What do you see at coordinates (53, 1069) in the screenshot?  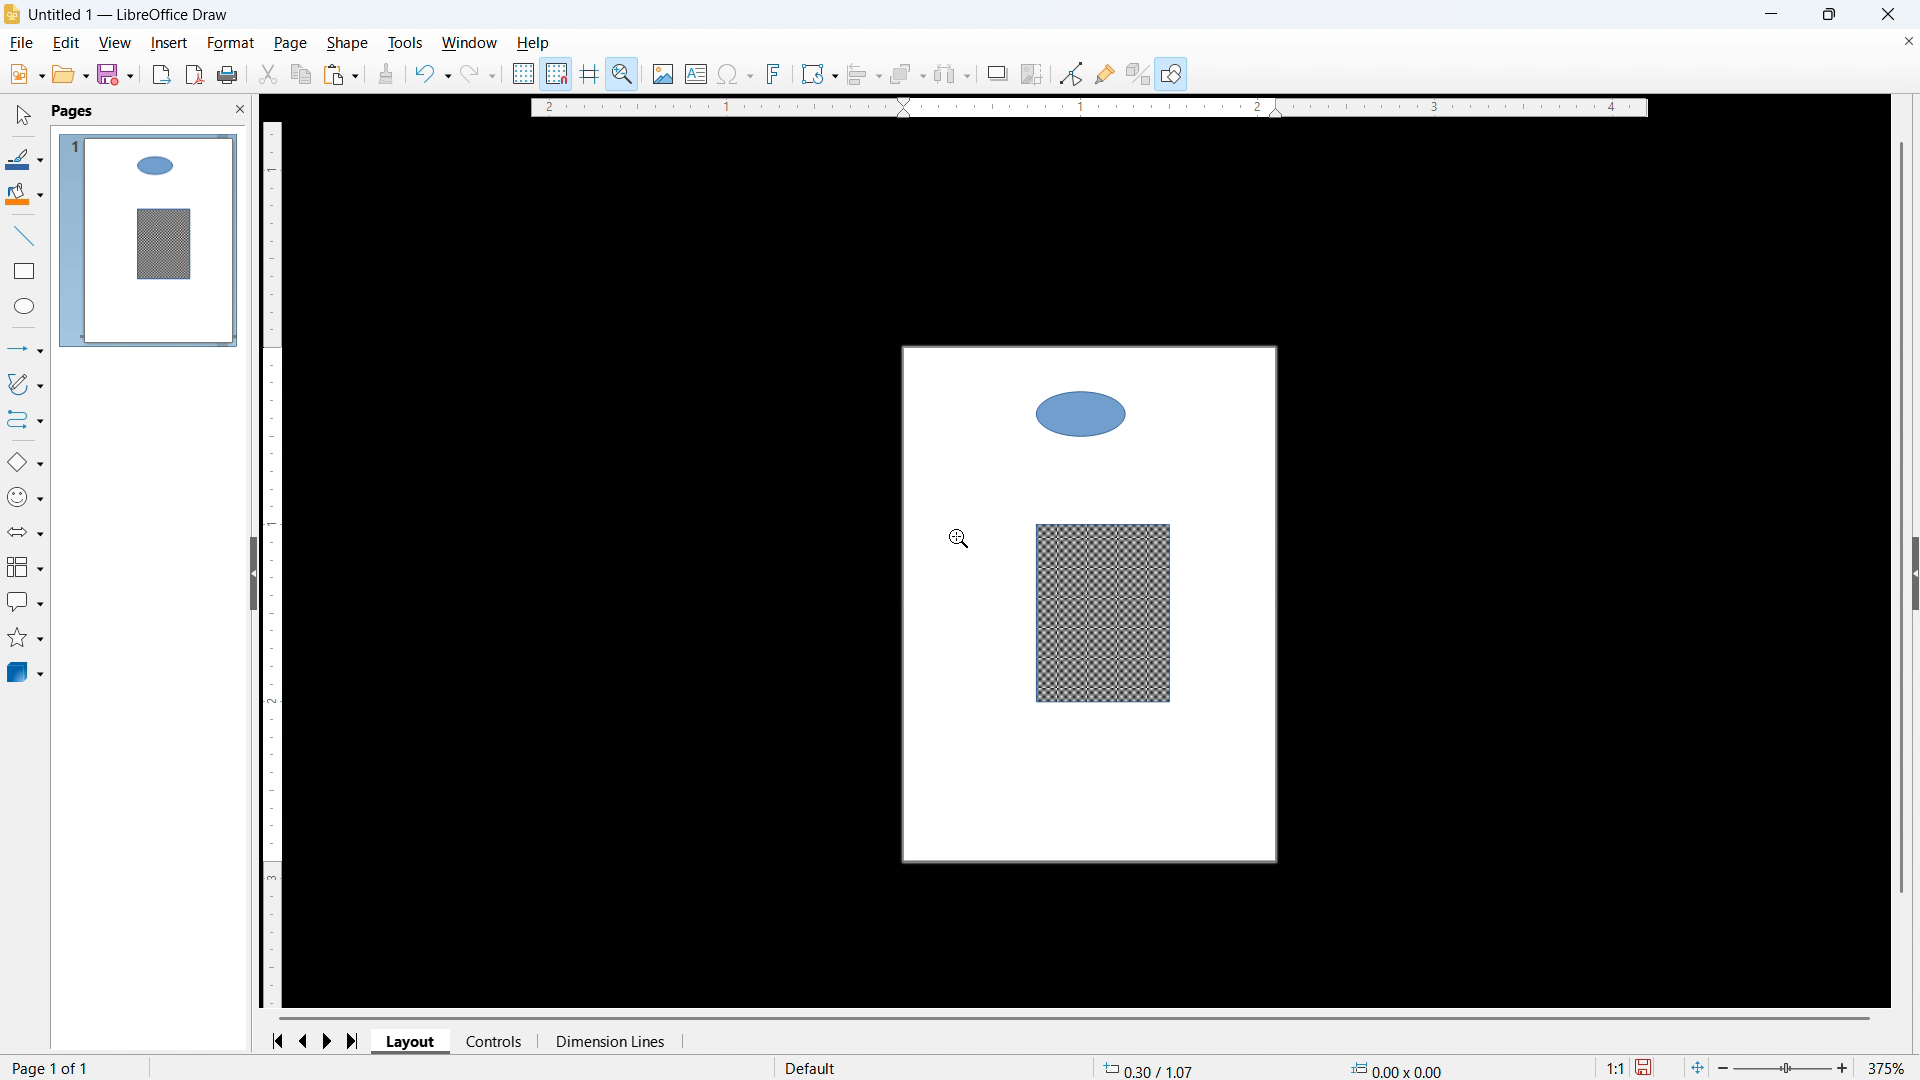 I see `Page number ` at bounding box center [53, 1069].